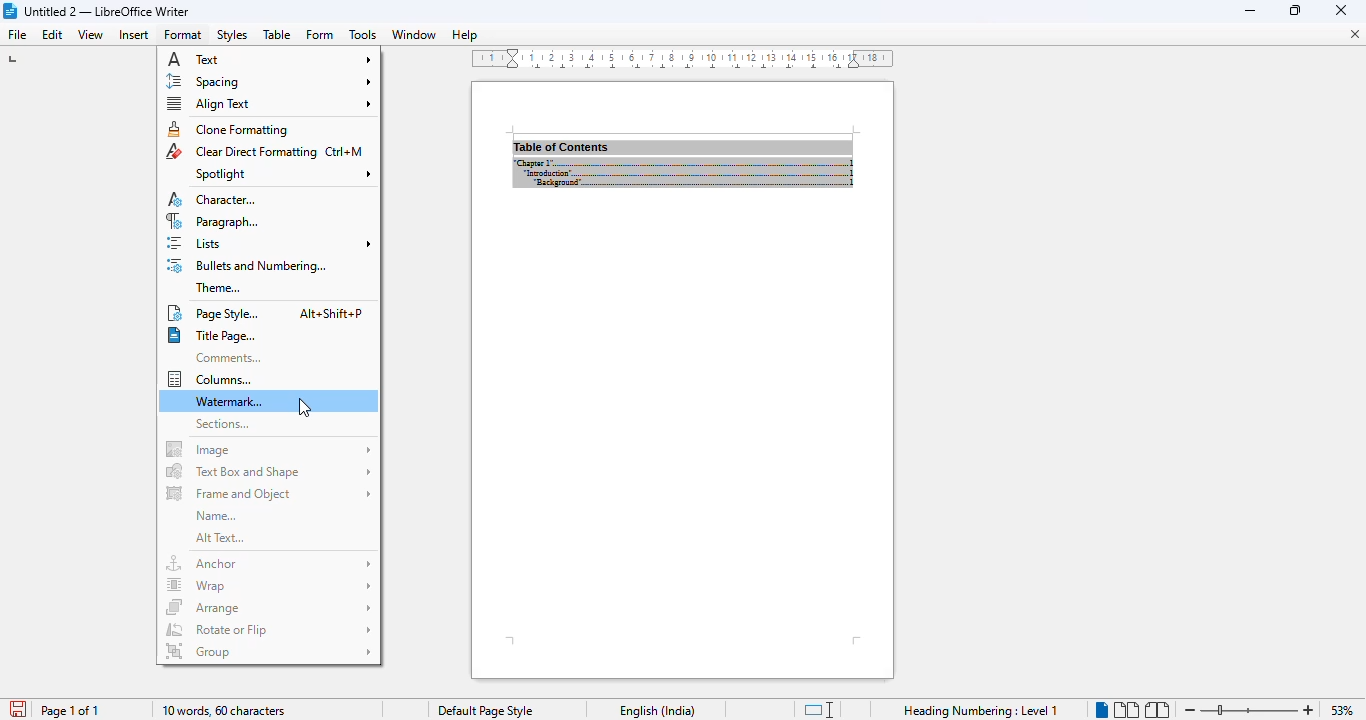 The height and width of the screenshot is (720, 1366). What do you see at coordinates (1101, 710) in the screenshot?
I see `single-page view` at bounding box center [1101, 710].